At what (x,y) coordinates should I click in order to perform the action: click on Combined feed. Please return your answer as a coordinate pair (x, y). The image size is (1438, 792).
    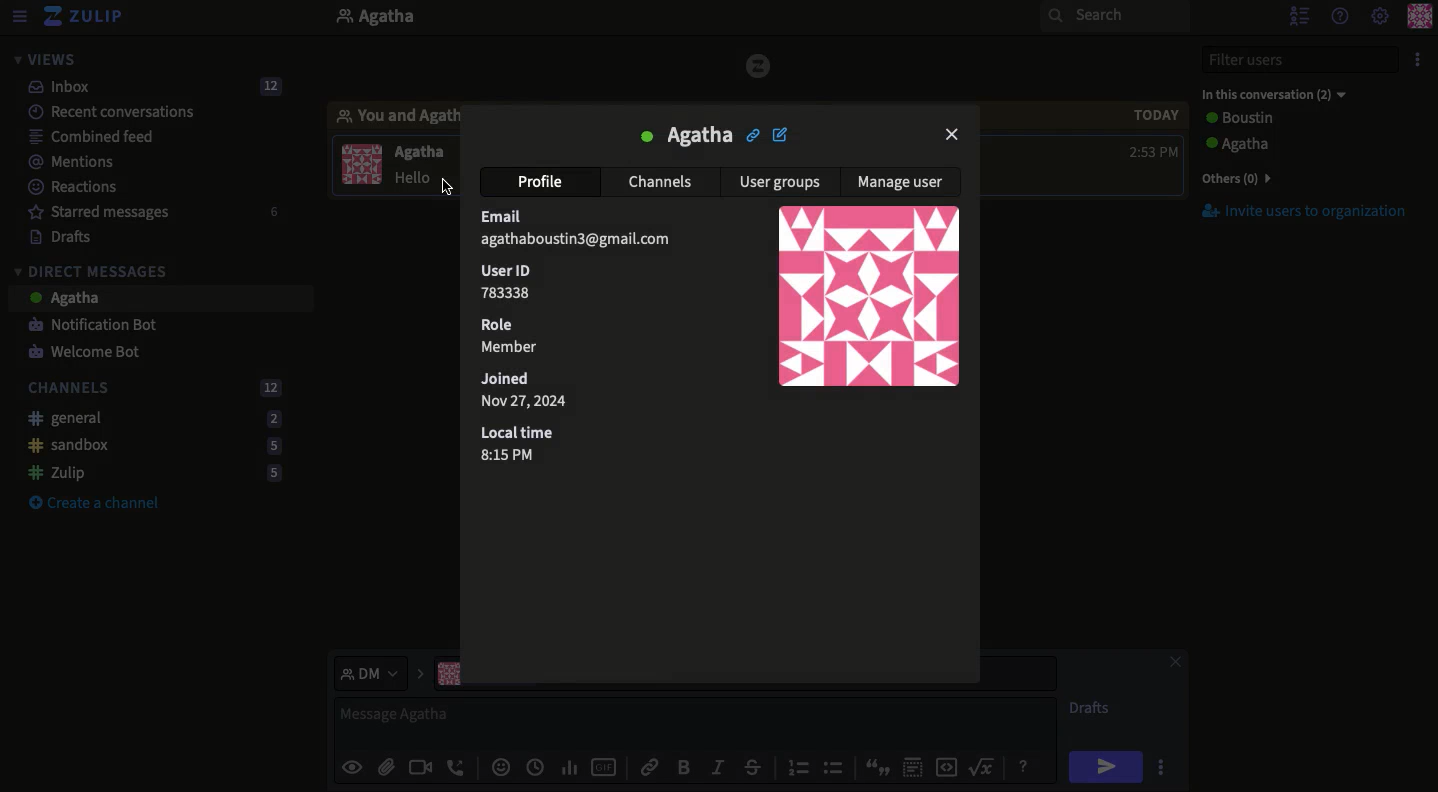
    Looking at the image, I should click on (93, 135).